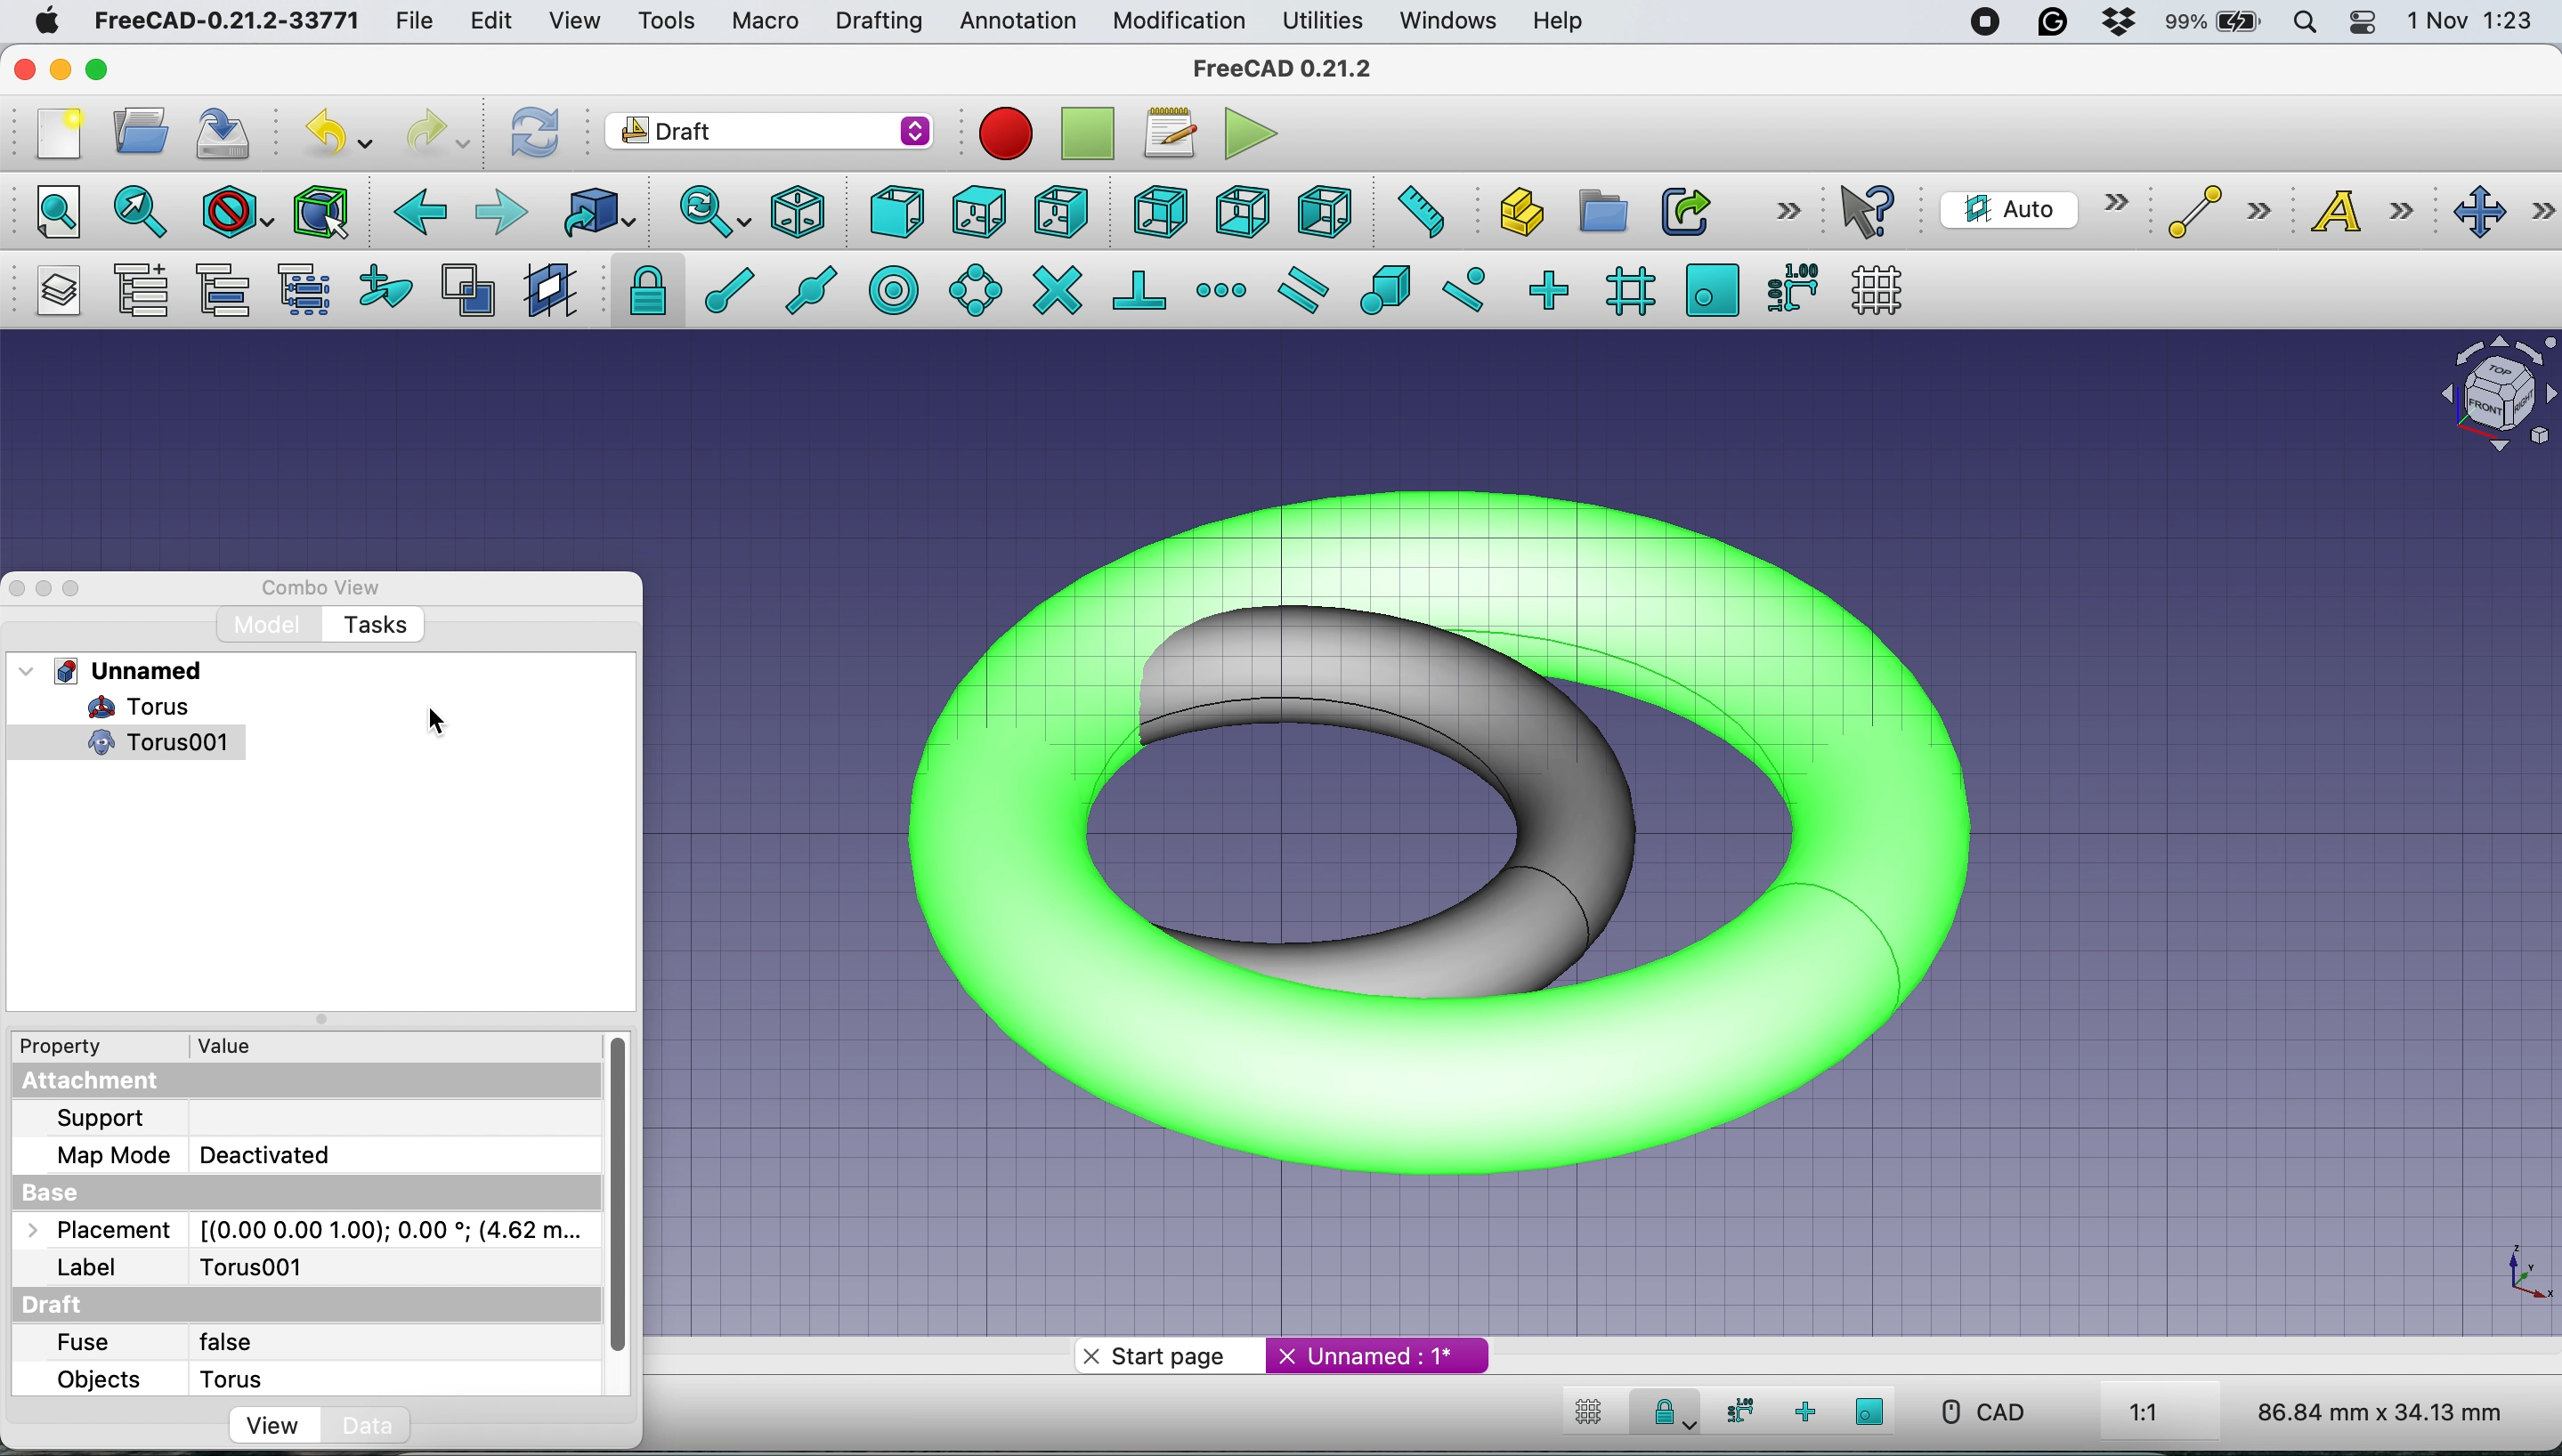  I want to click on snap center, so click(896, 289).